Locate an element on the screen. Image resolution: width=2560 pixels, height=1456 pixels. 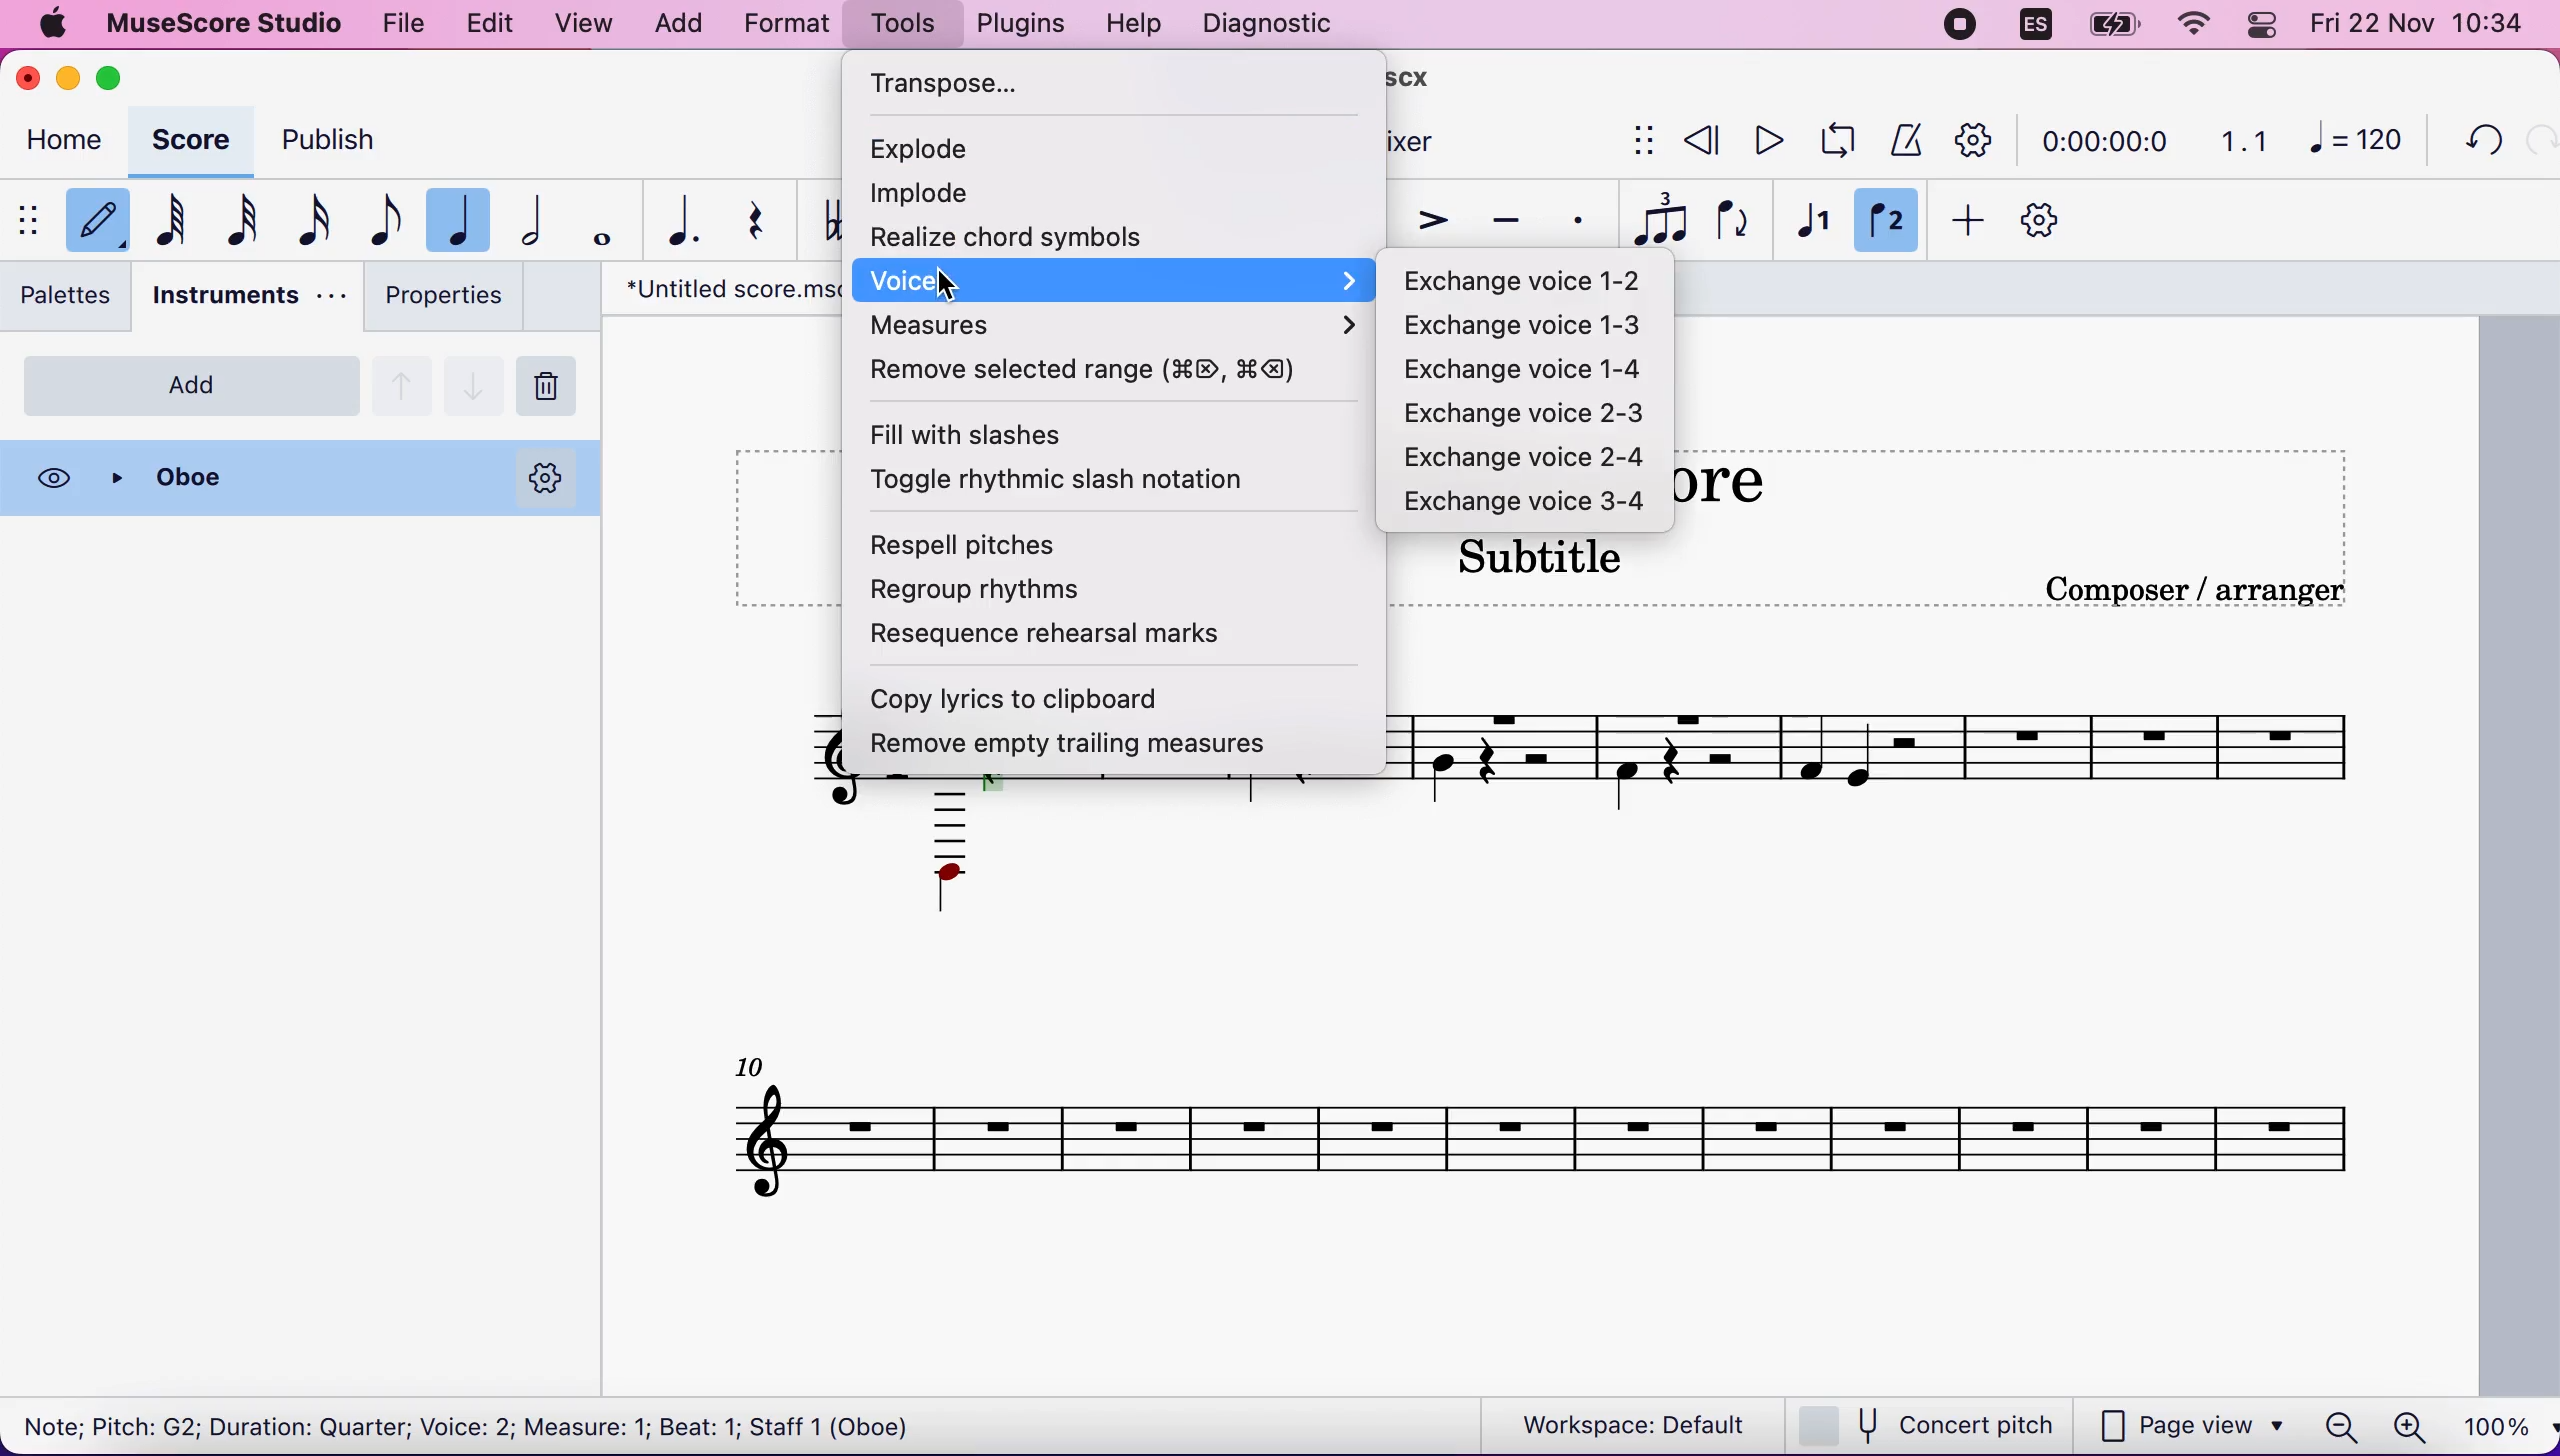
time is located at coordinates (2101, 137).